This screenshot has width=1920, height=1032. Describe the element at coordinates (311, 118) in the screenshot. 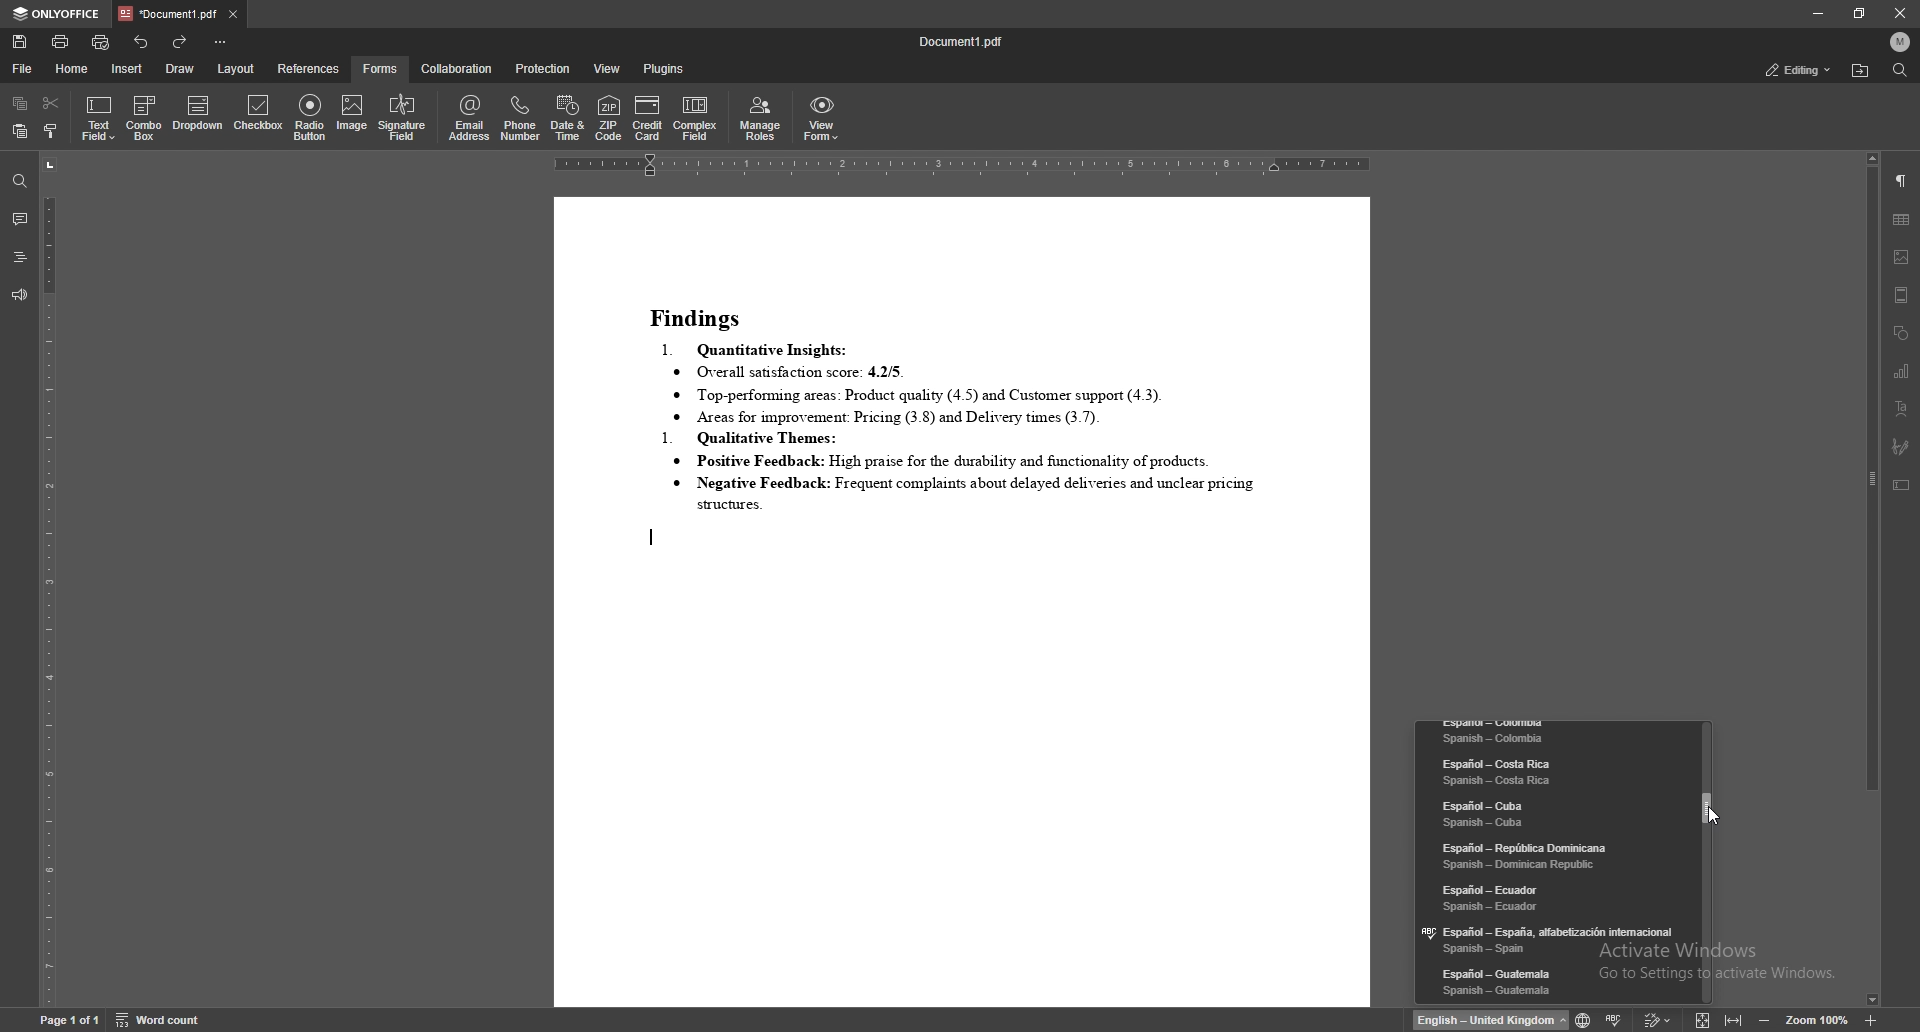

I see `radio button` at that location.